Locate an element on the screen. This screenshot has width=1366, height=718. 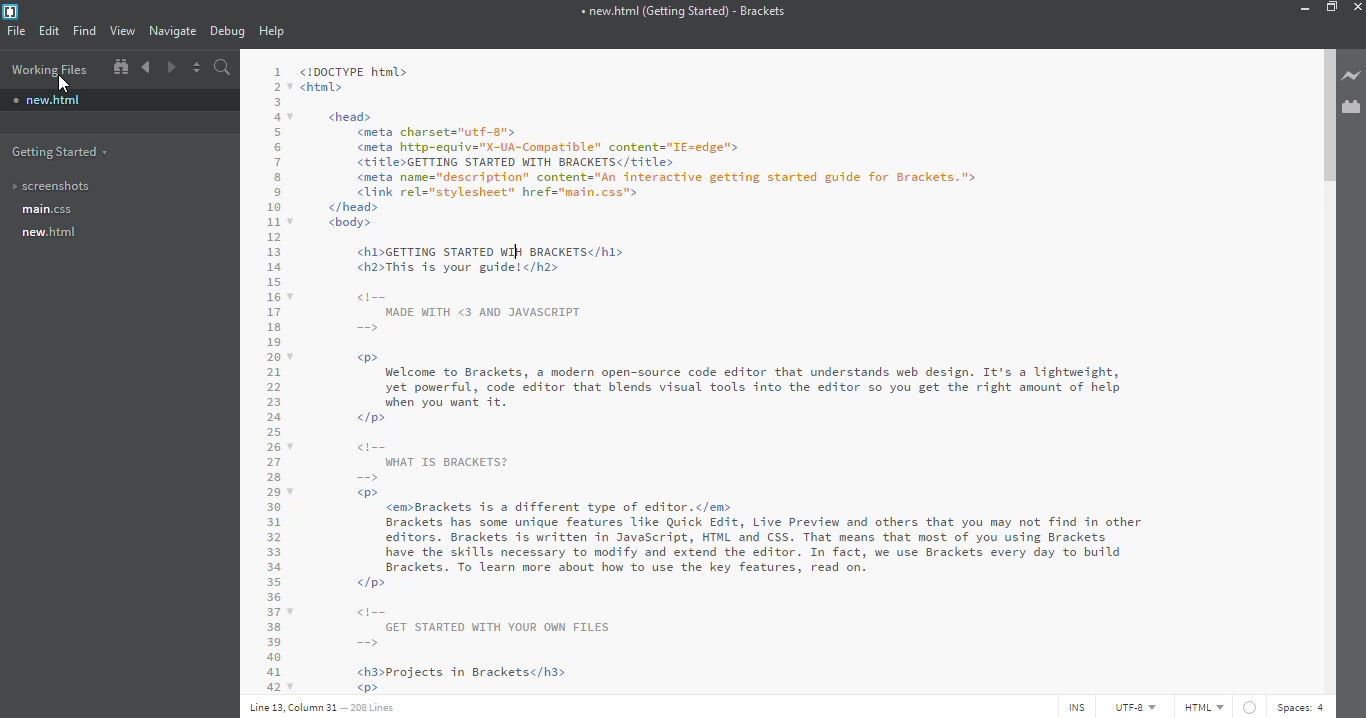
cursor is located at coordinates (64, 85).